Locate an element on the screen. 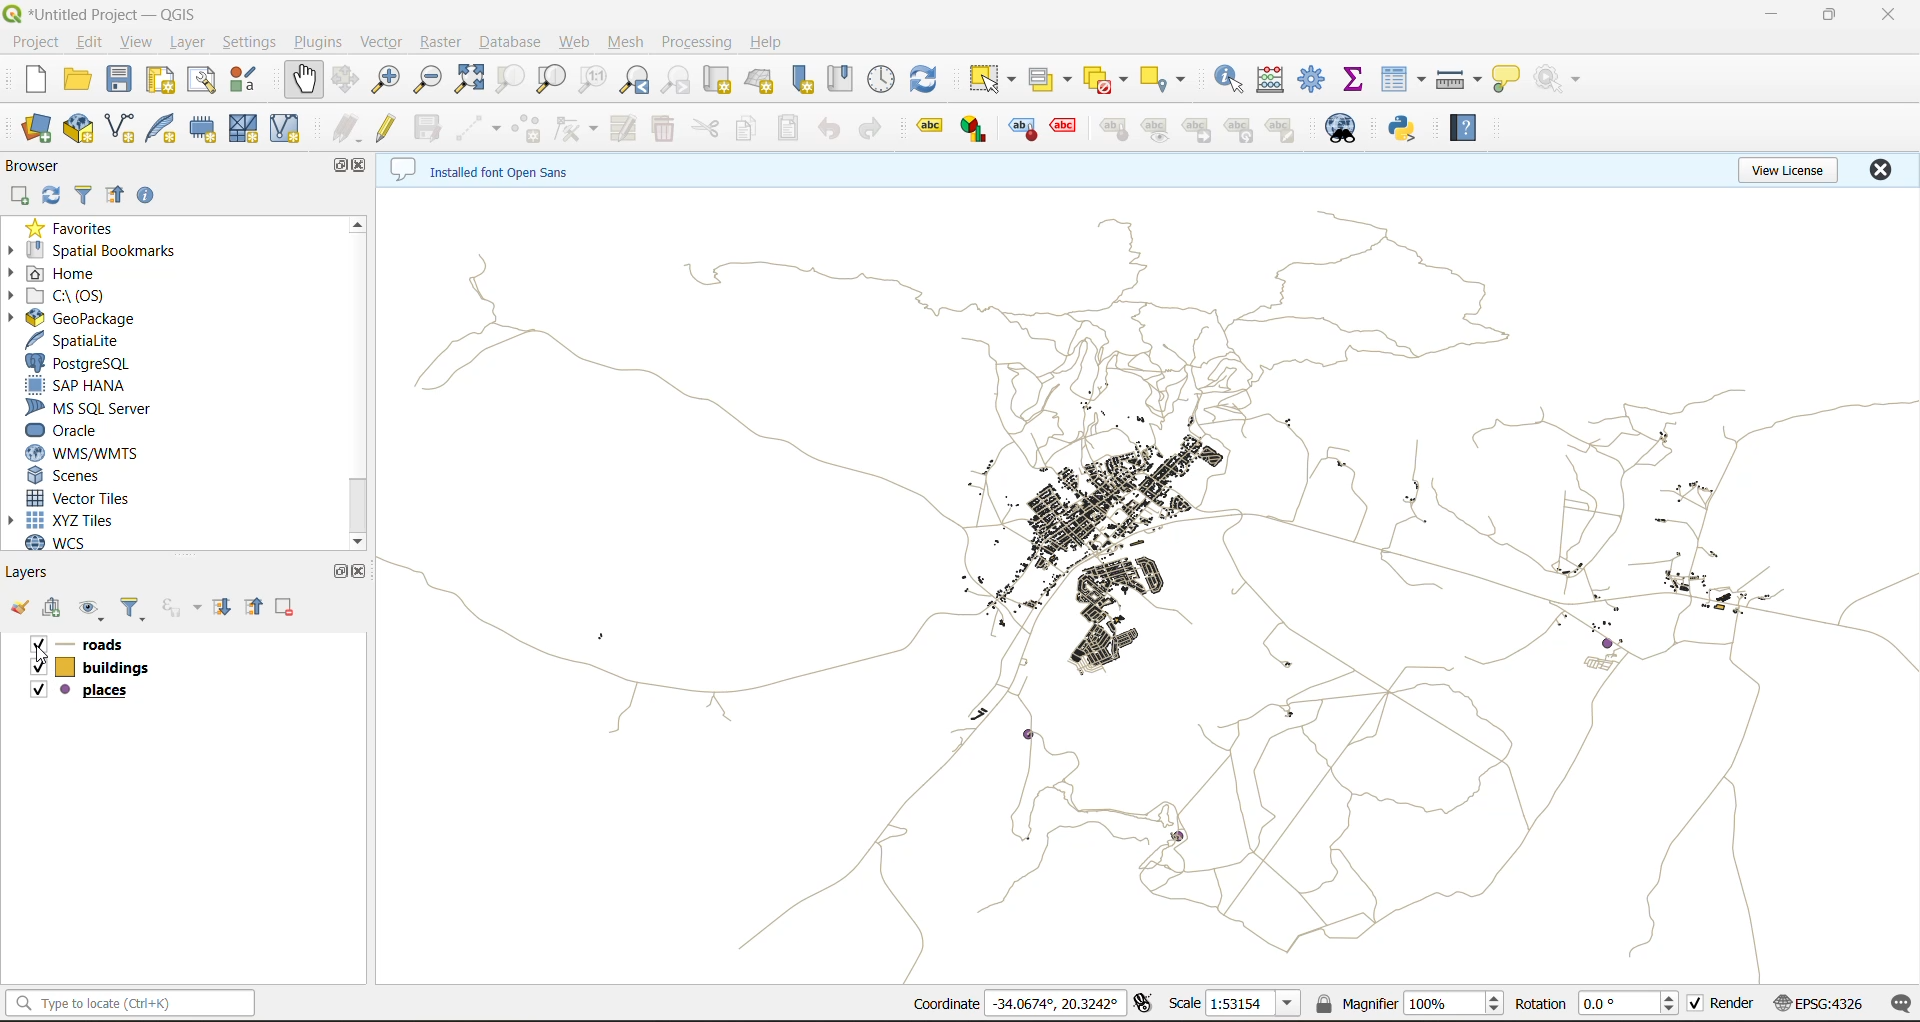 This screenshot has height=1022, width=1920. print layout is located at coordinates (162, 84).